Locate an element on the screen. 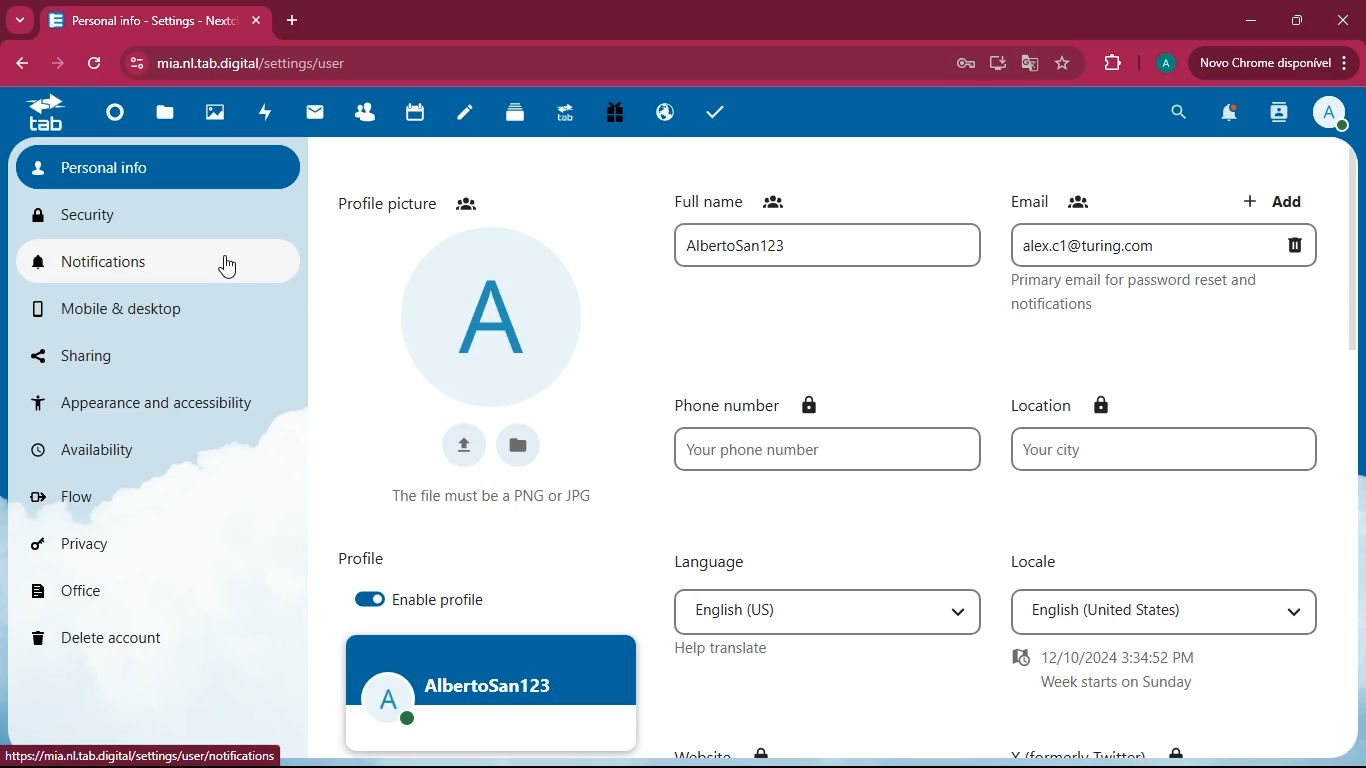  email is located at coordinates (1058, 201).